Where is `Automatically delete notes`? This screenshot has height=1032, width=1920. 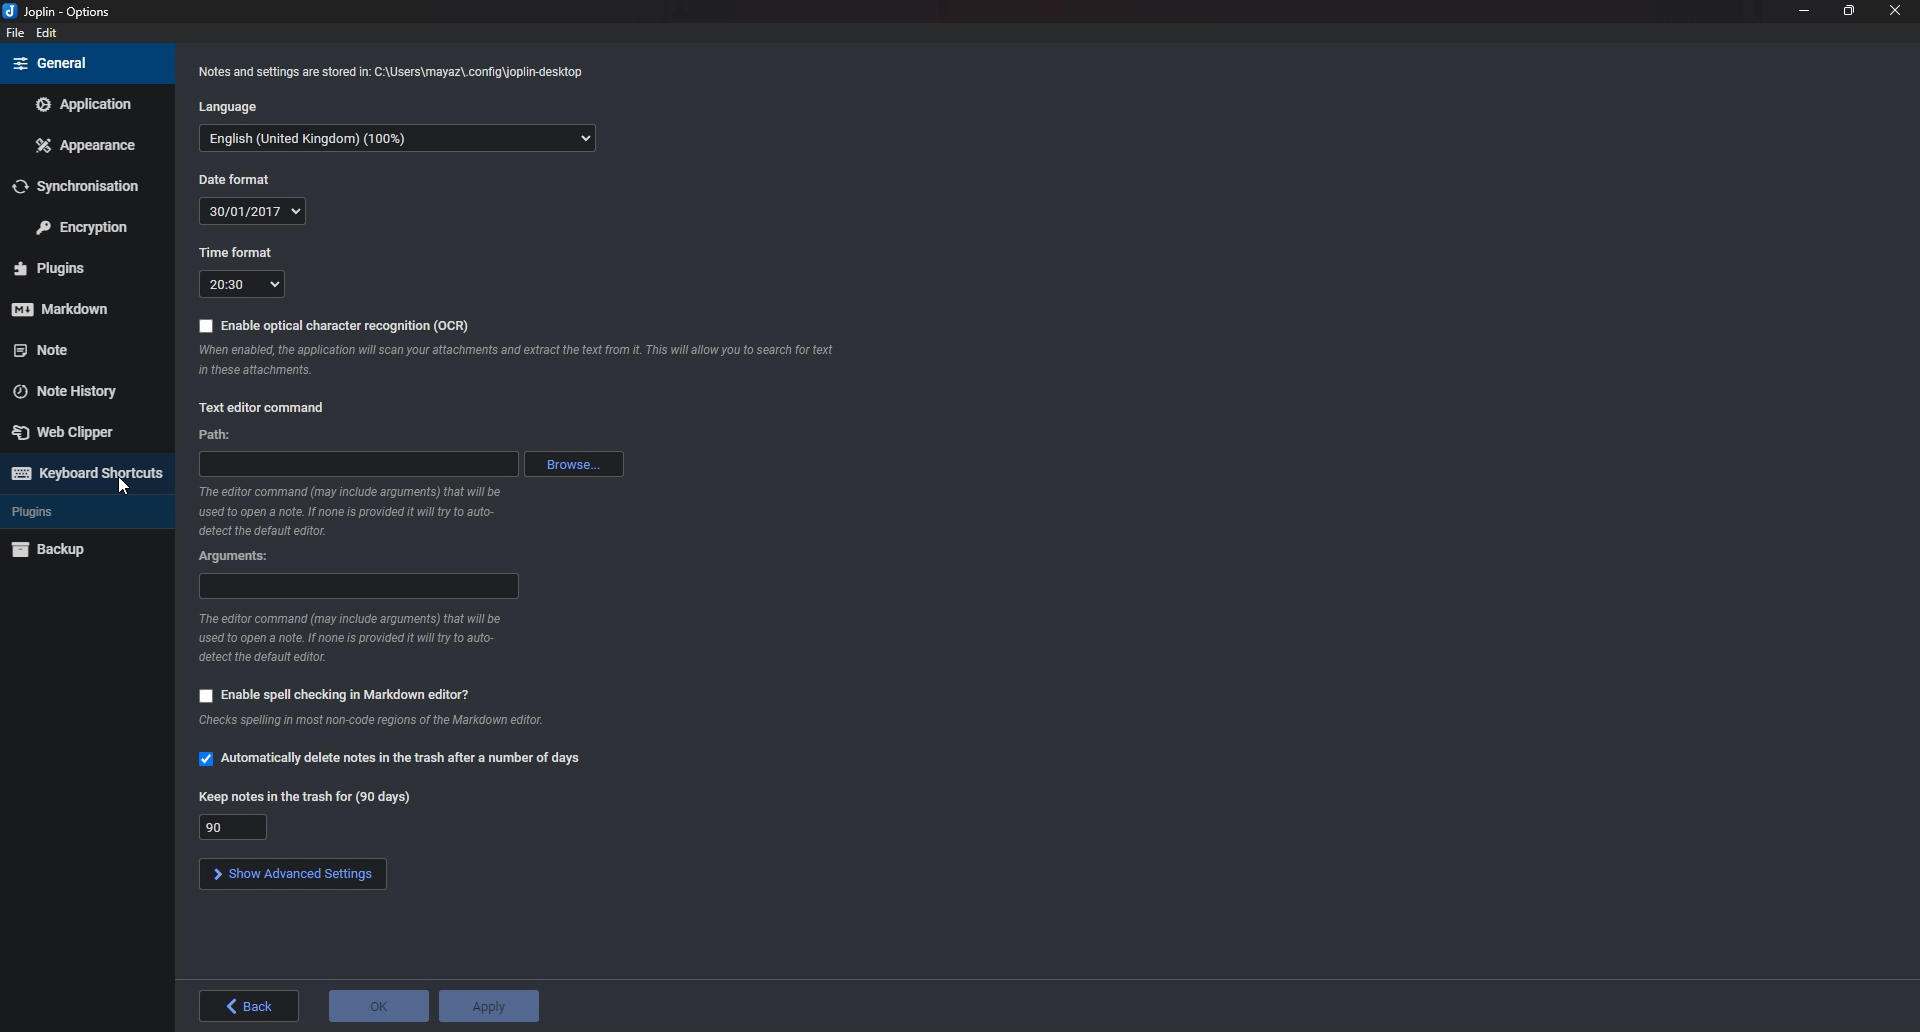 Automatically delete notes is located at coordinates (394, 760).